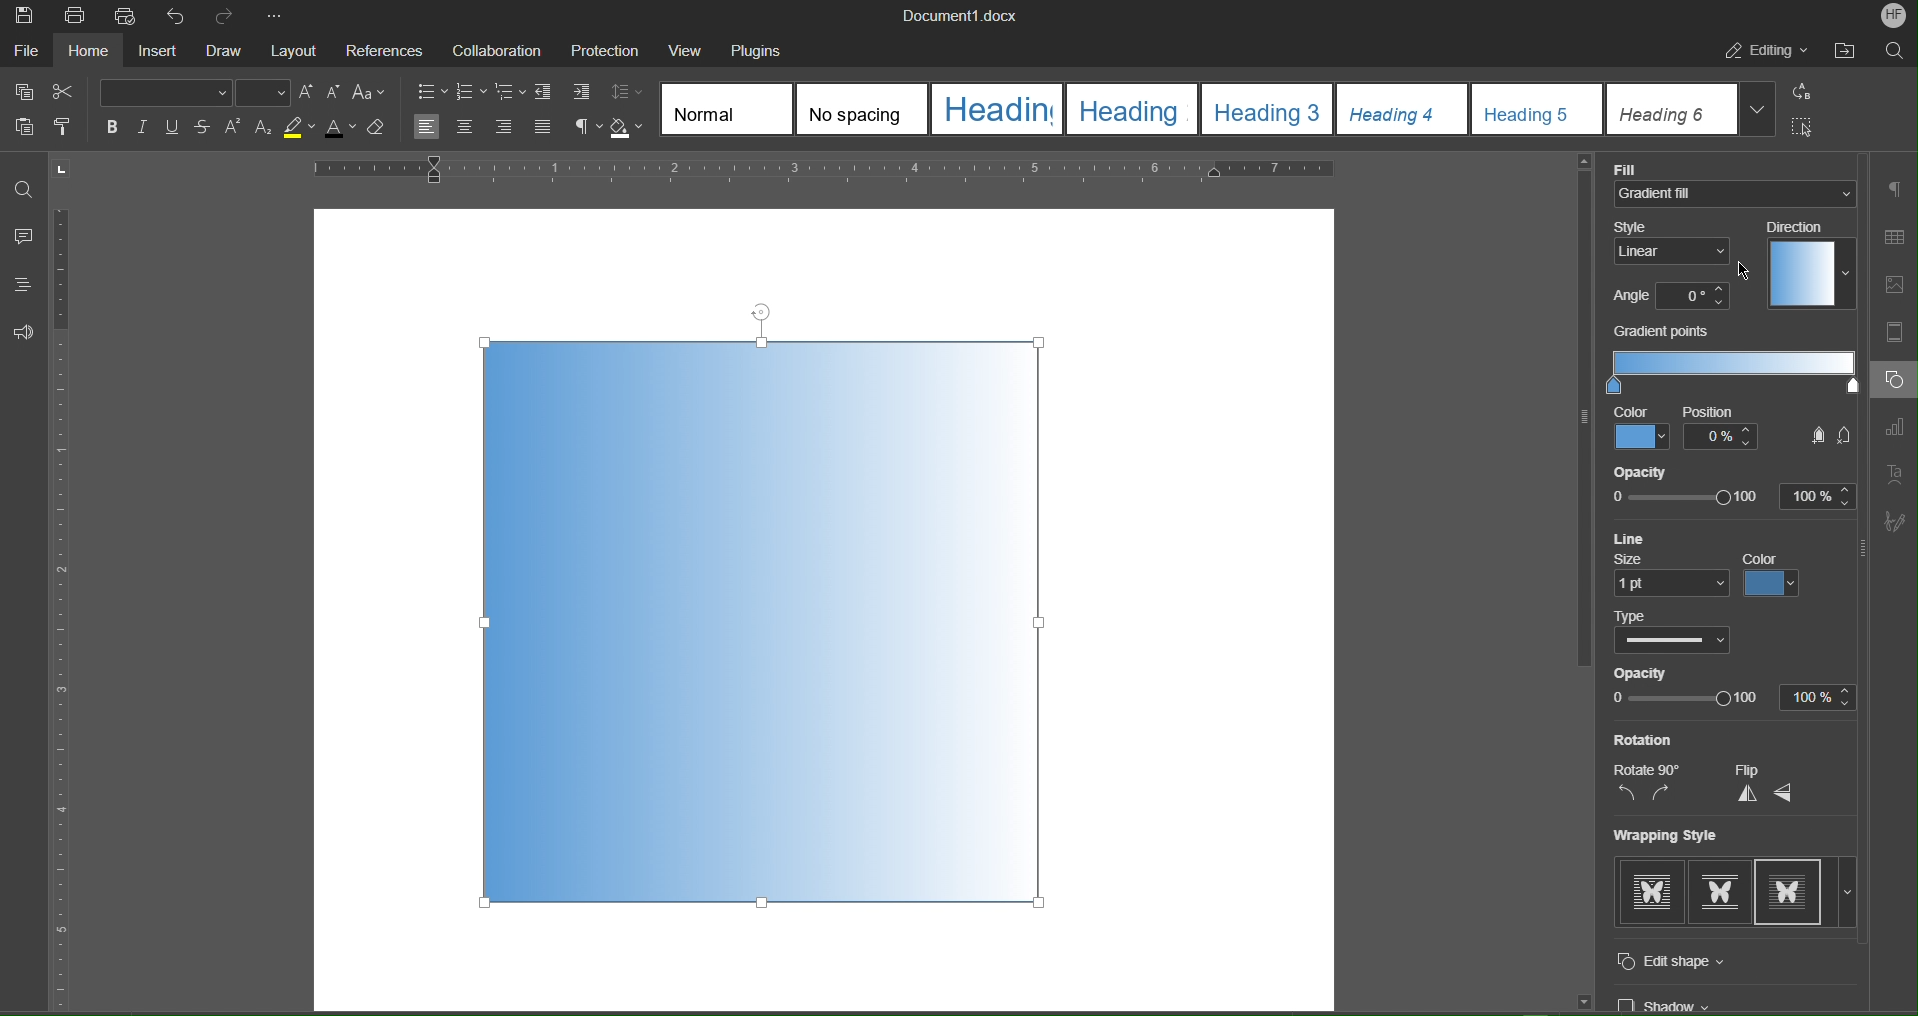  What do you see at coordinates (1799, 796) in the screenshot?
I see `Flip horizontally` at bounding box center [1799, 796].